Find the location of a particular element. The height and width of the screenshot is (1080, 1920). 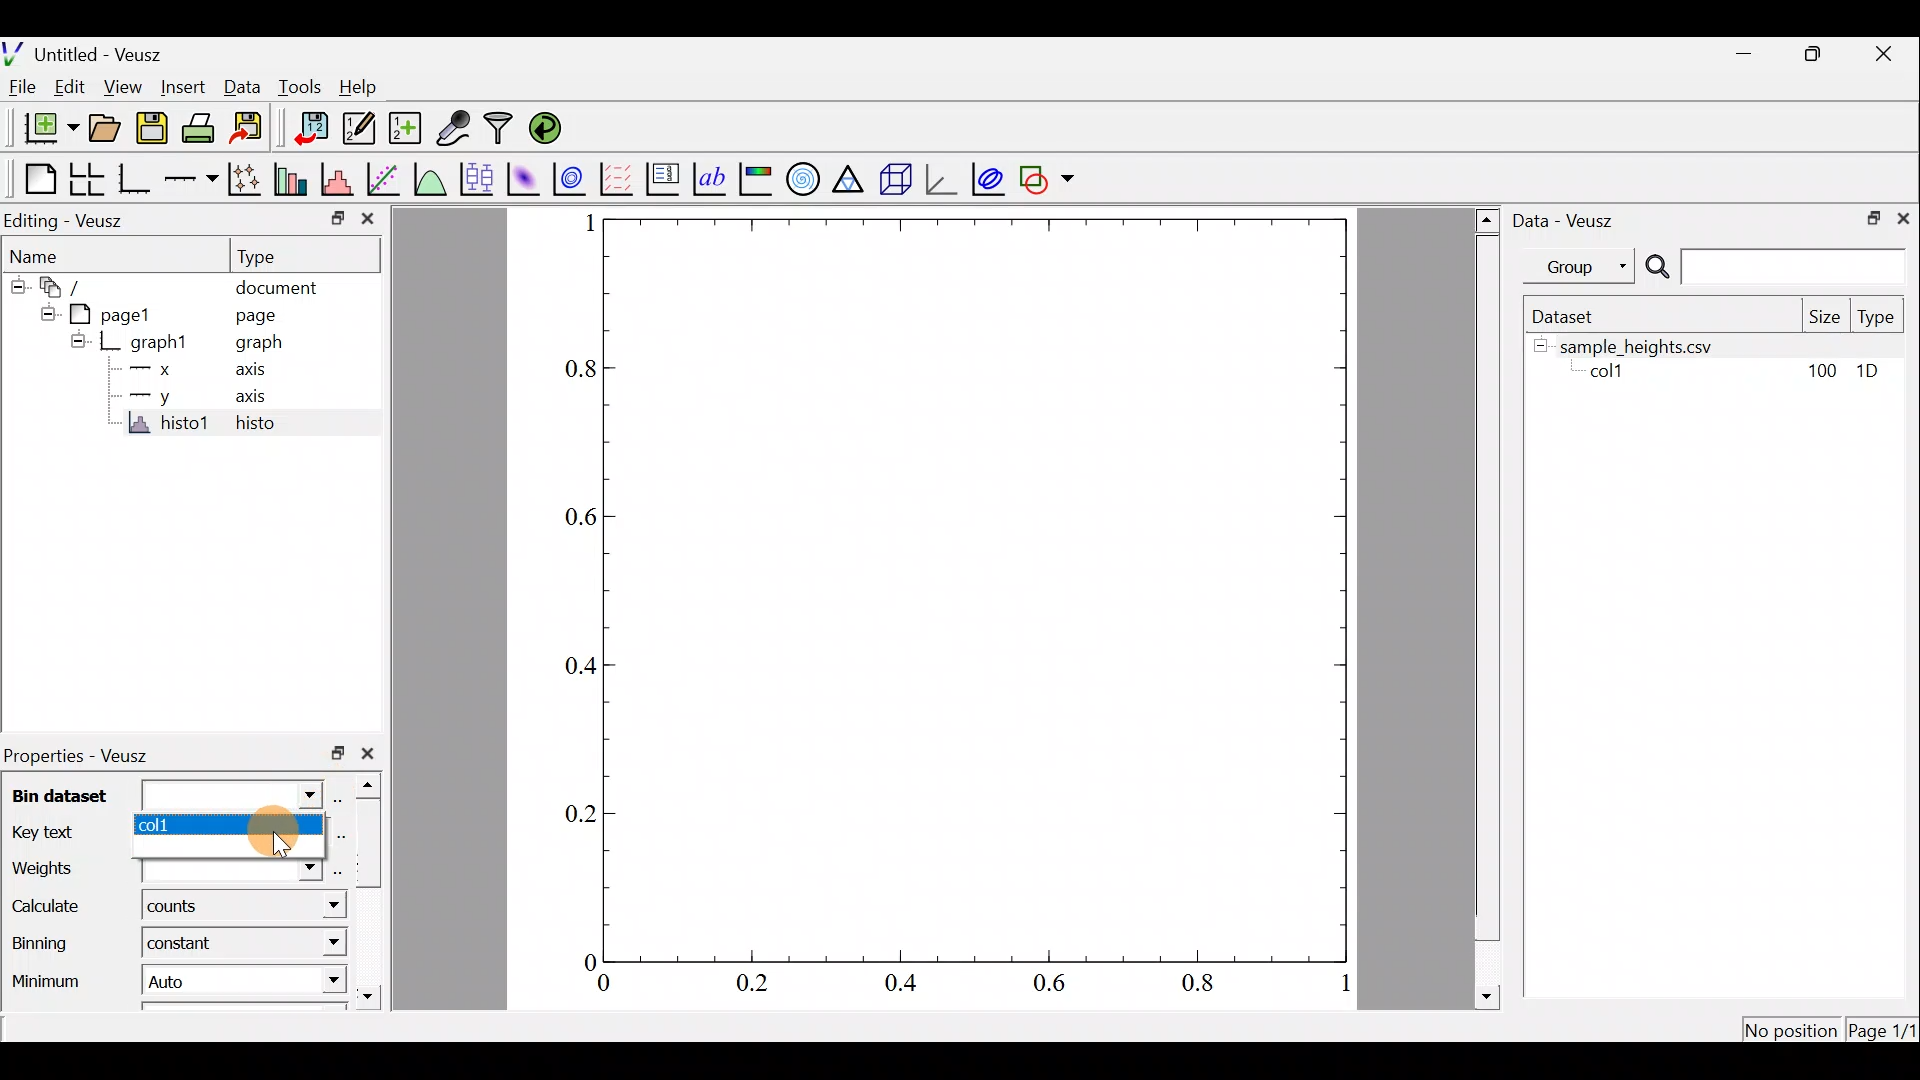

minimize is located at coordinates (1746, 59).